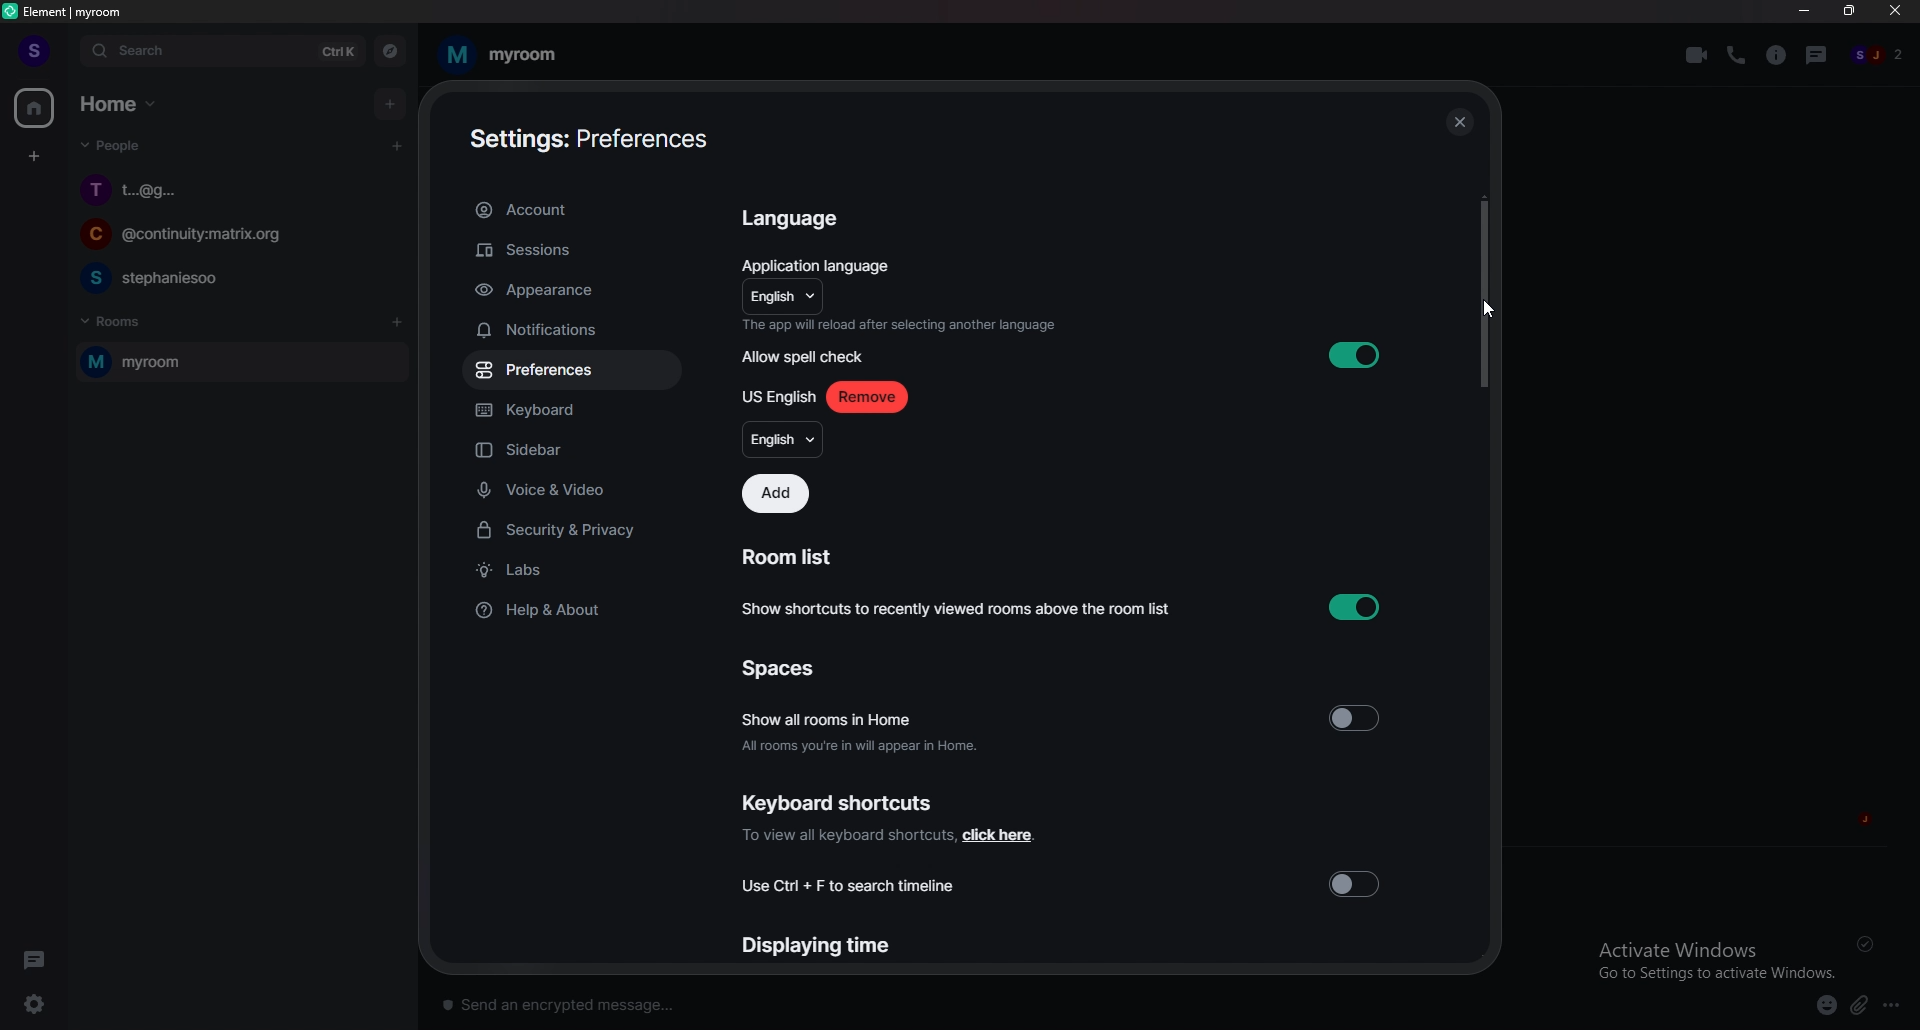  Describe the element at coordinates (391, 51) in the screenshot. I see `explore room` at that location.